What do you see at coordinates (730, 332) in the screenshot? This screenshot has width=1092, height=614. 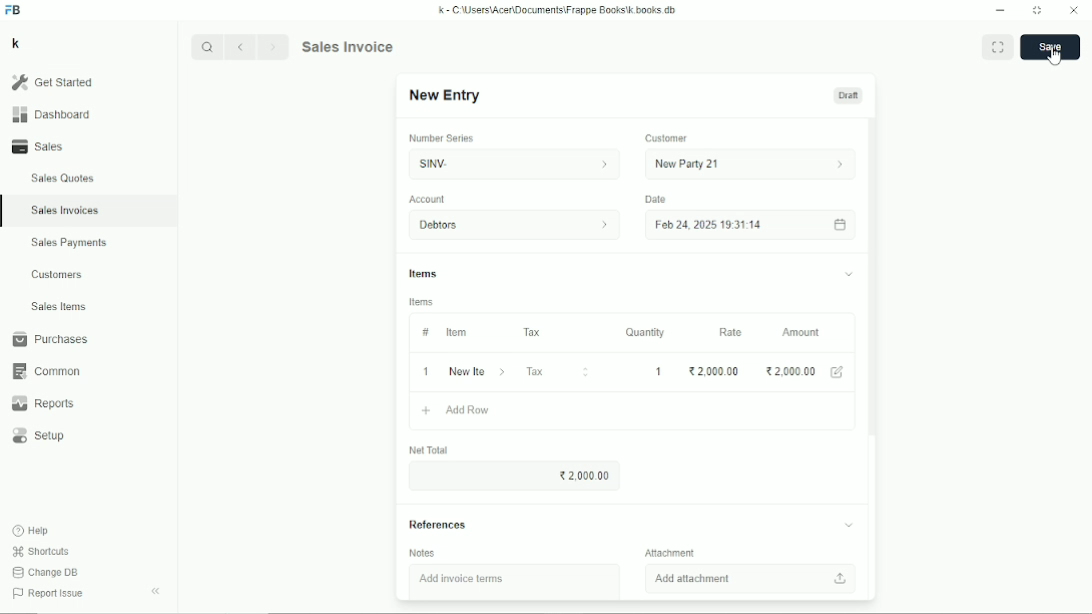 I see `Rate` at bounding box center [730, 332].